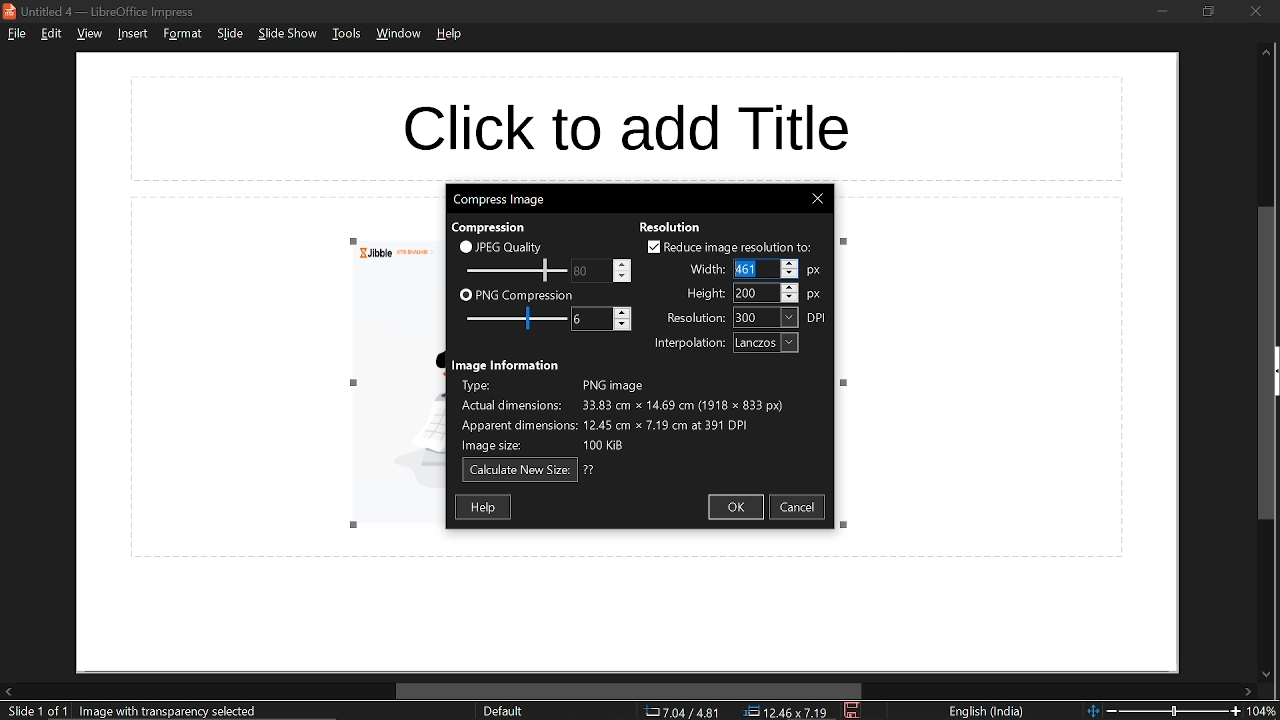 The height and width of the screenshot is (720, 1280). What do you see at coordinates (345, 37) in the screenshot?
I see `tools` at bounding box center [345, 37].